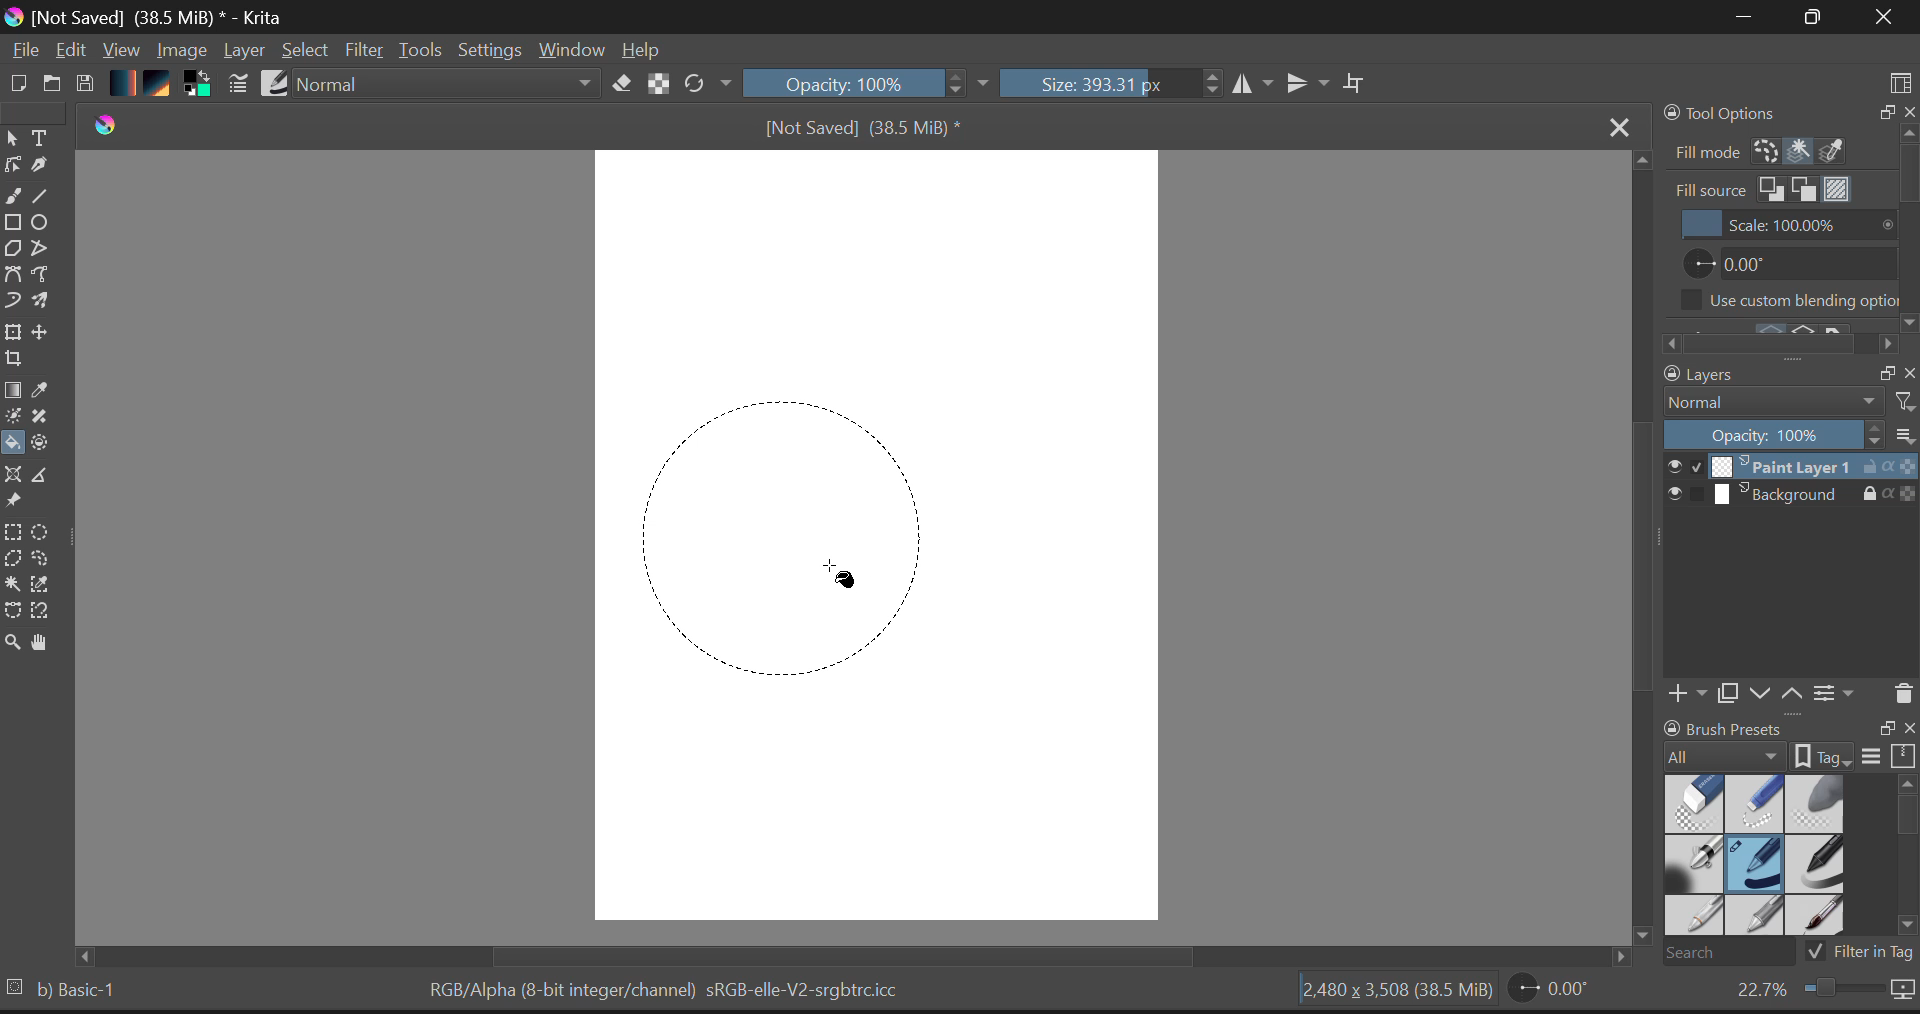 The image size is (1920, 1014). I want to click on Freehand Selection, so click(52, 561).